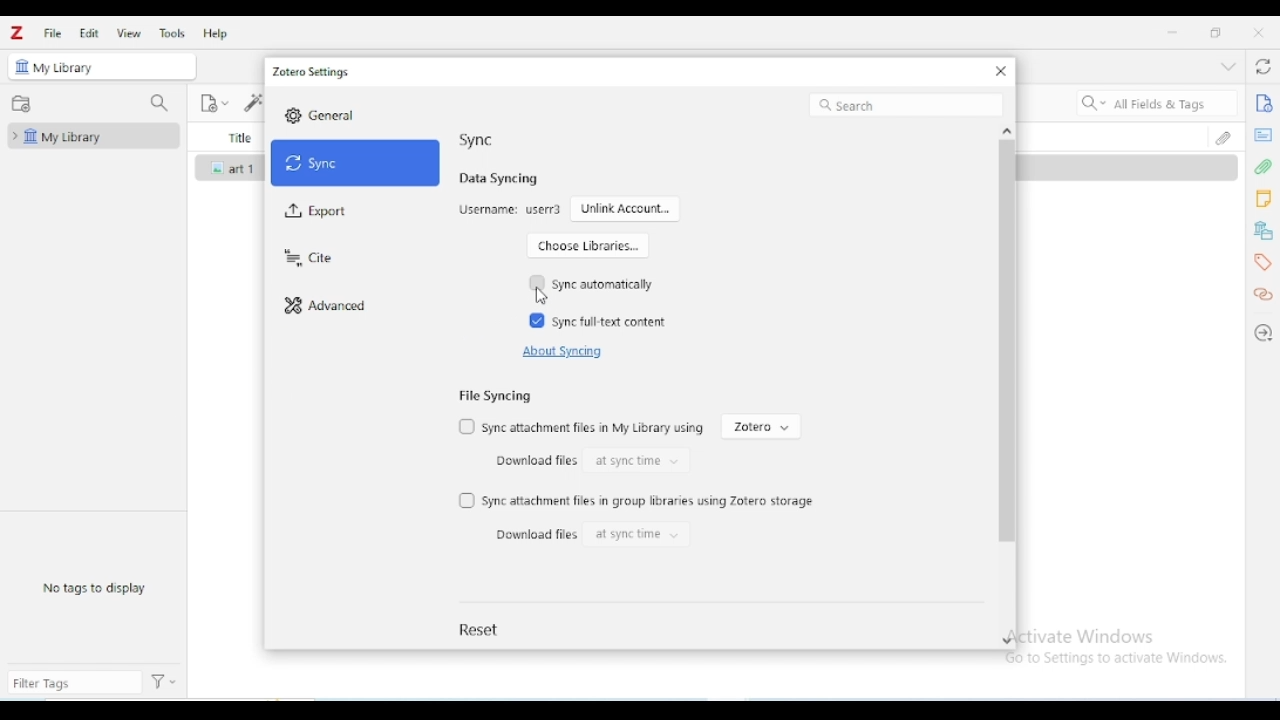 This screenshot has width=1280, height=720. Describe the element at coordinates (245, 169) in the screenshot. I see `art 1` at that location.